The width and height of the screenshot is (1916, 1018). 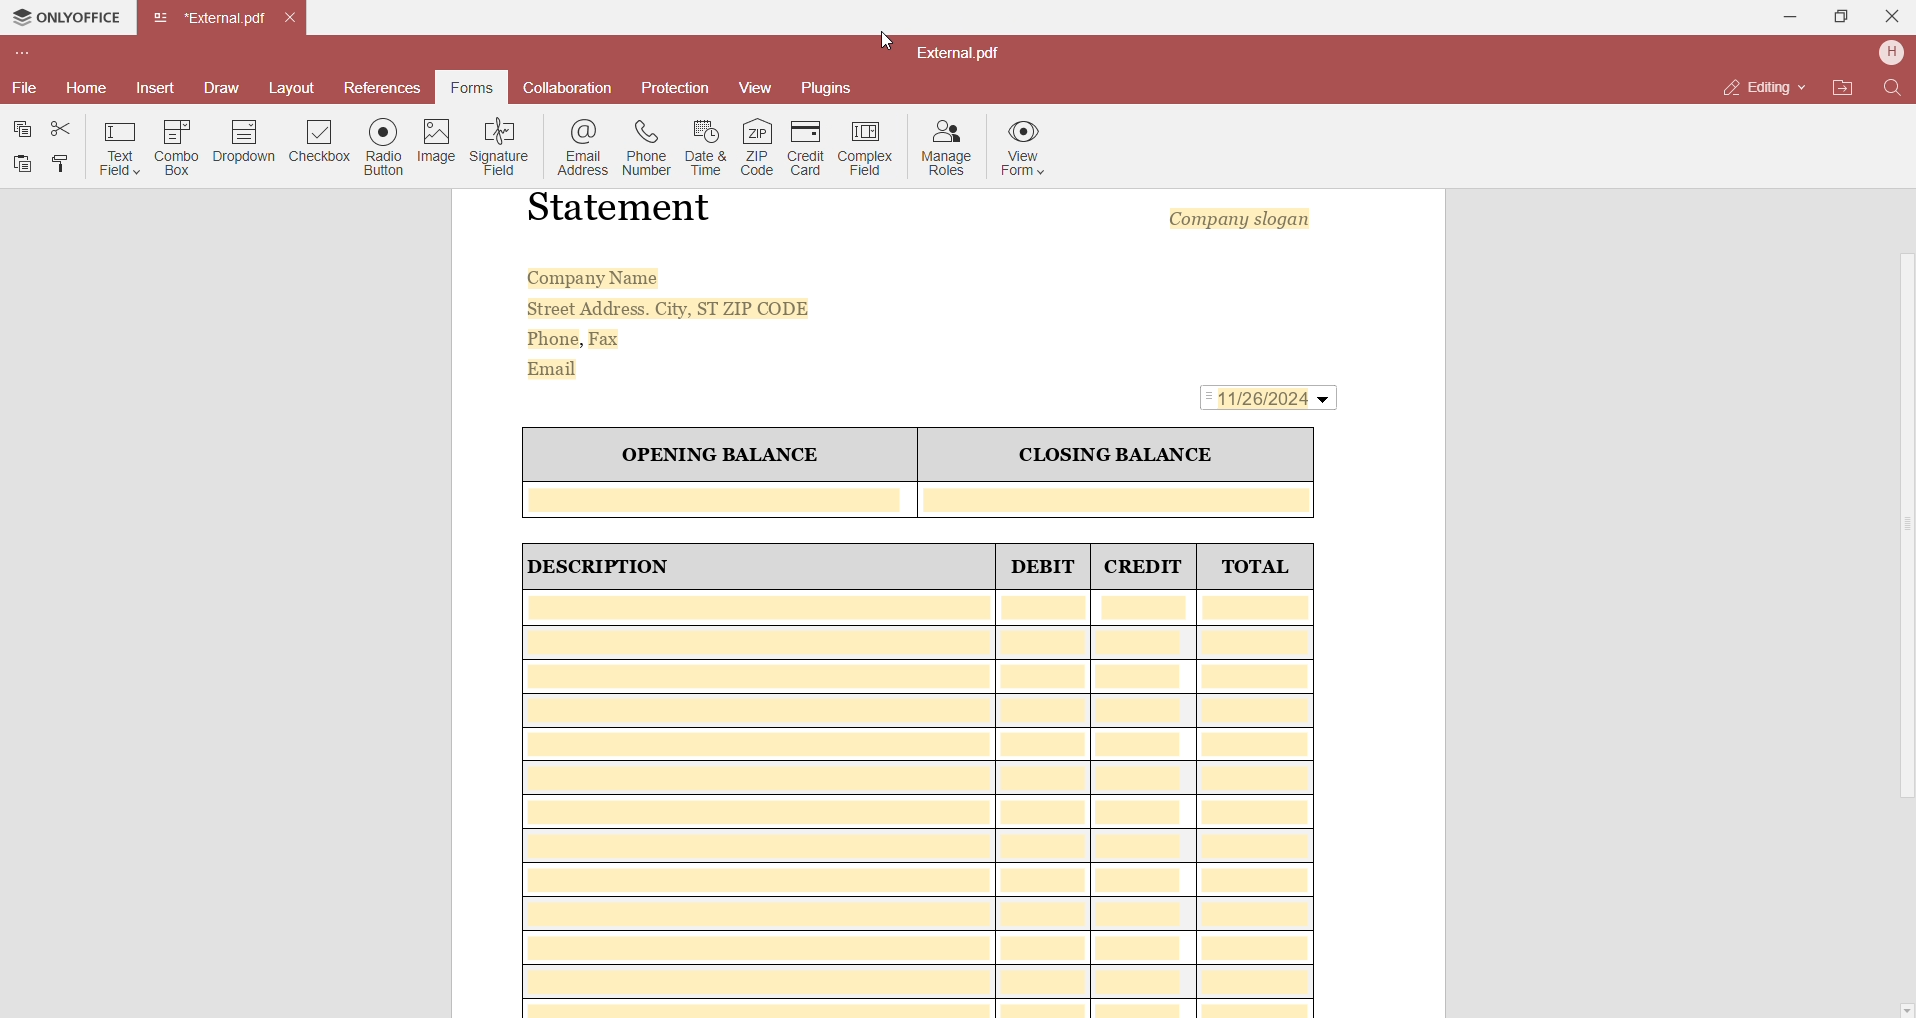 I want to click on Customize toolbar, so click(x=27, y=51).